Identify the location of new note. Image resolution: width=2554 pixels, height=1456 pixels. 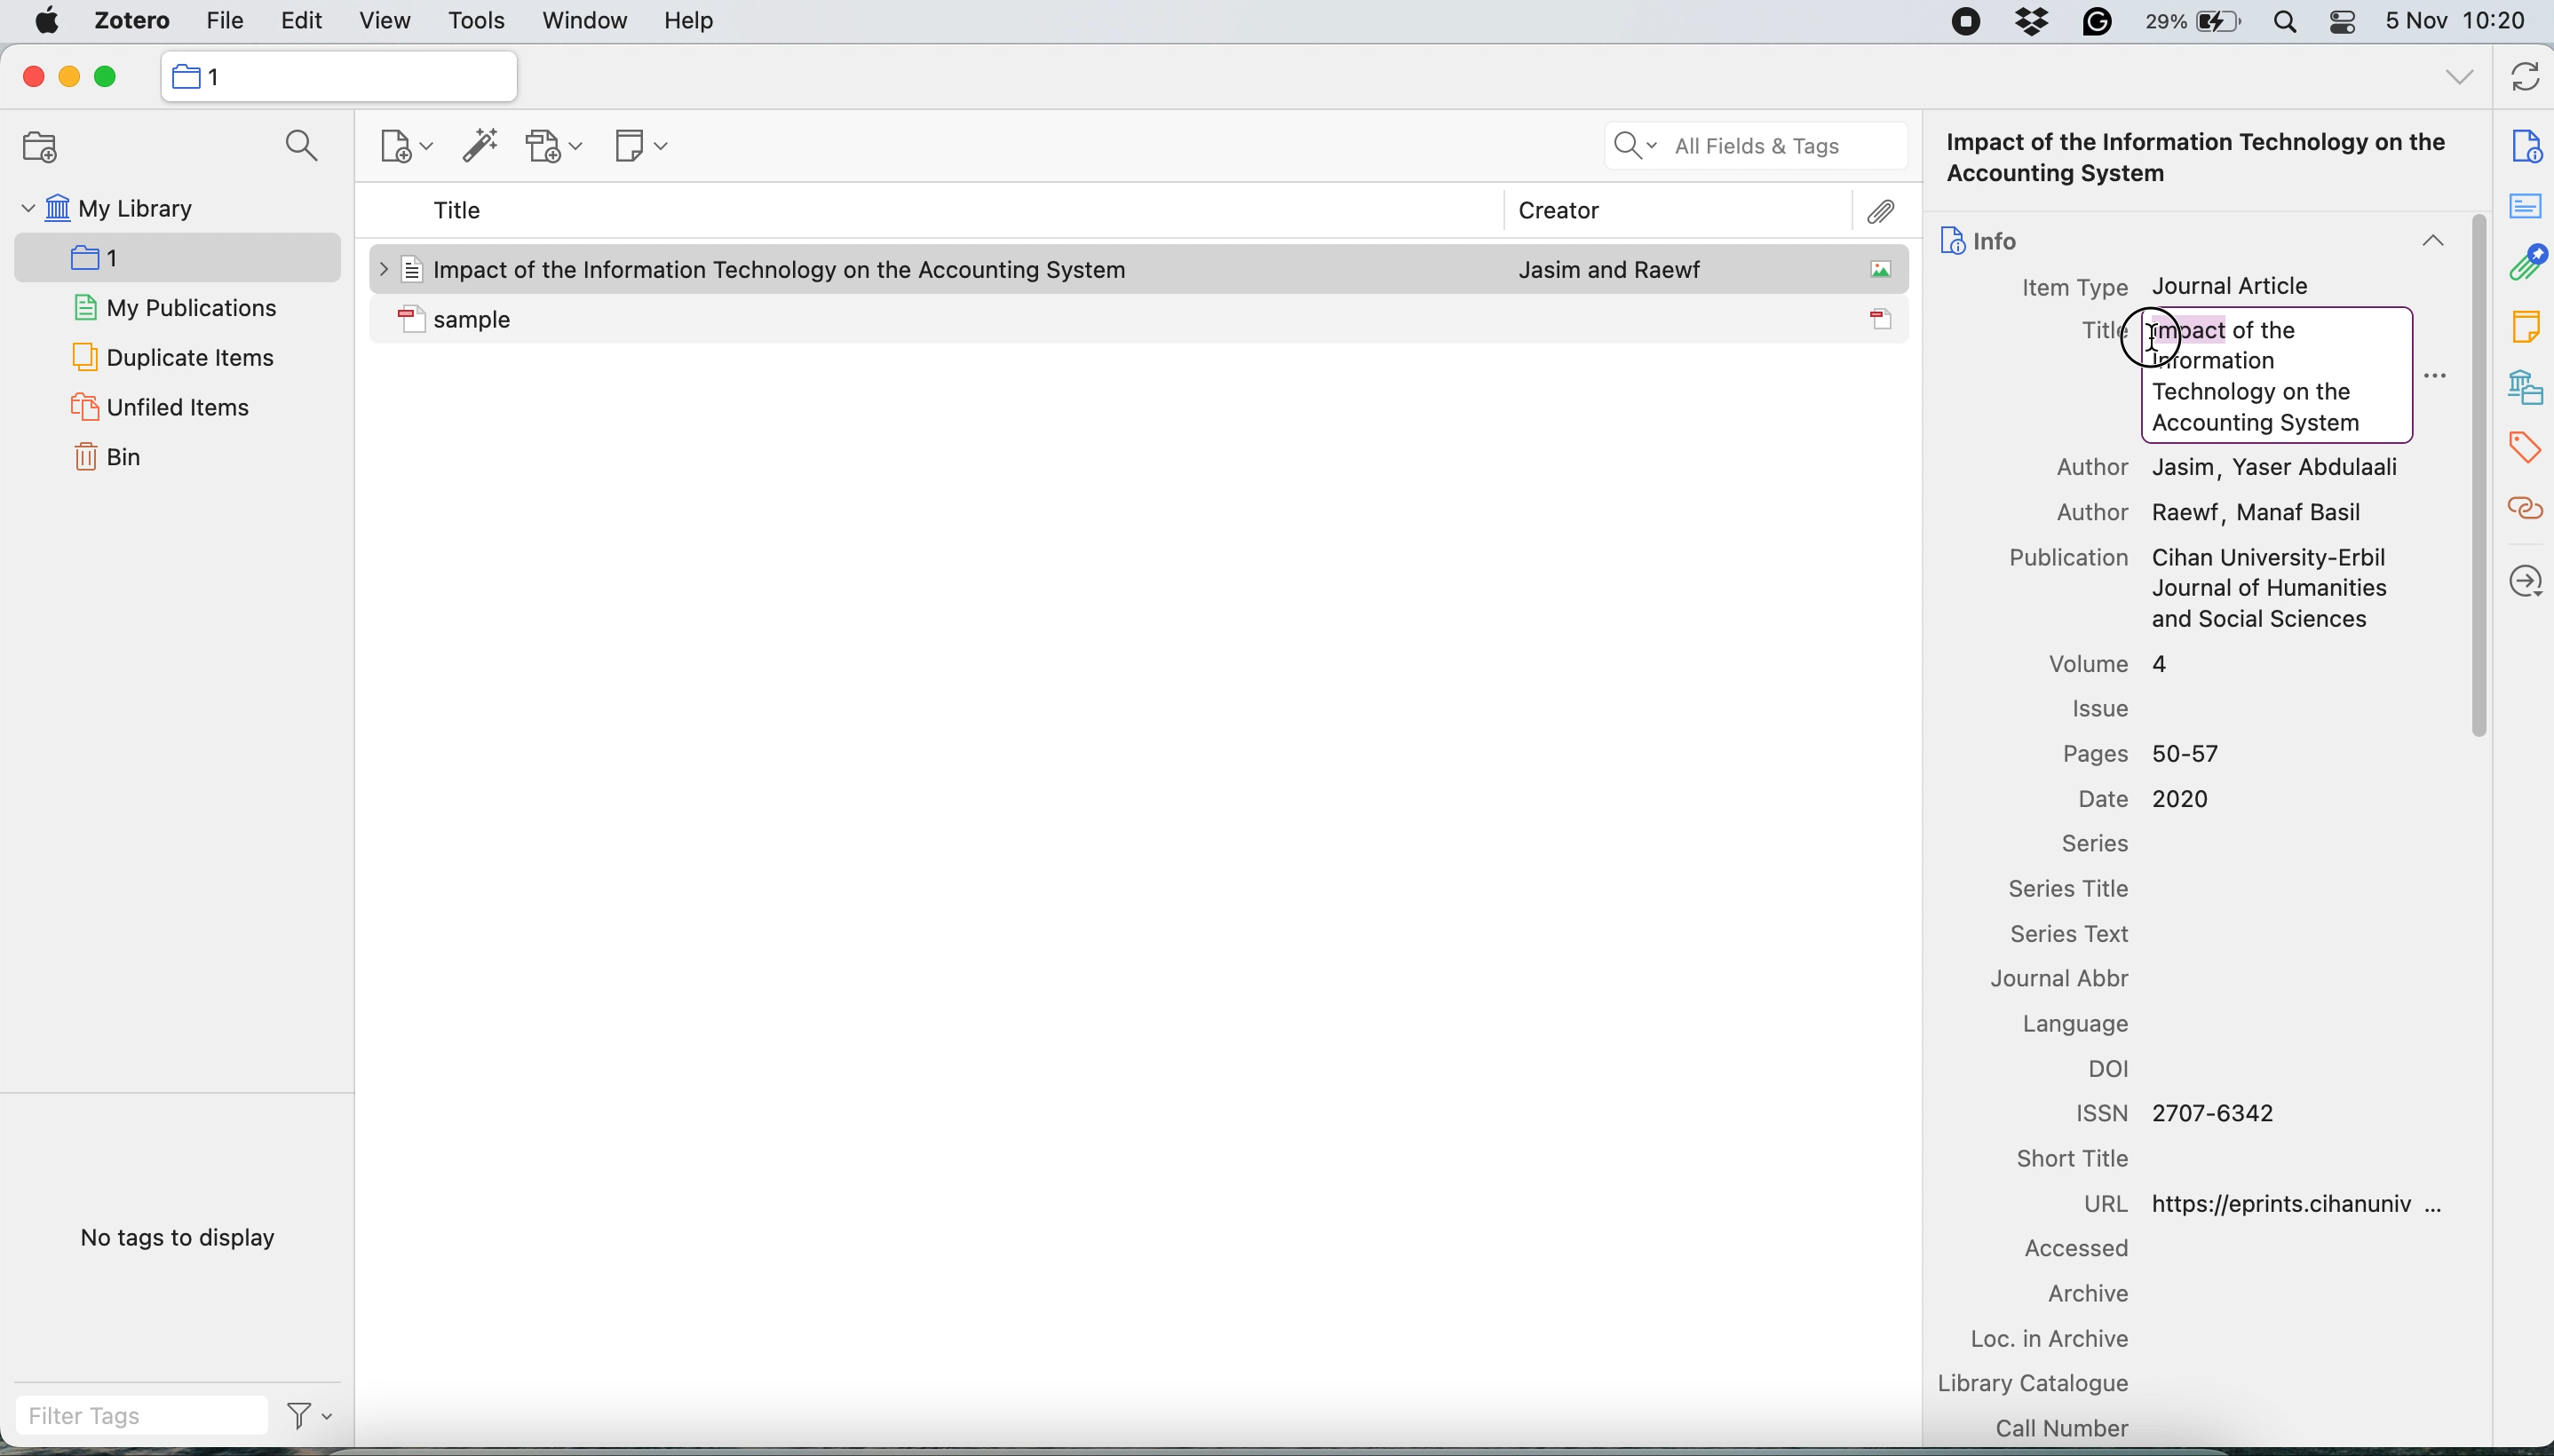
(639, 148).